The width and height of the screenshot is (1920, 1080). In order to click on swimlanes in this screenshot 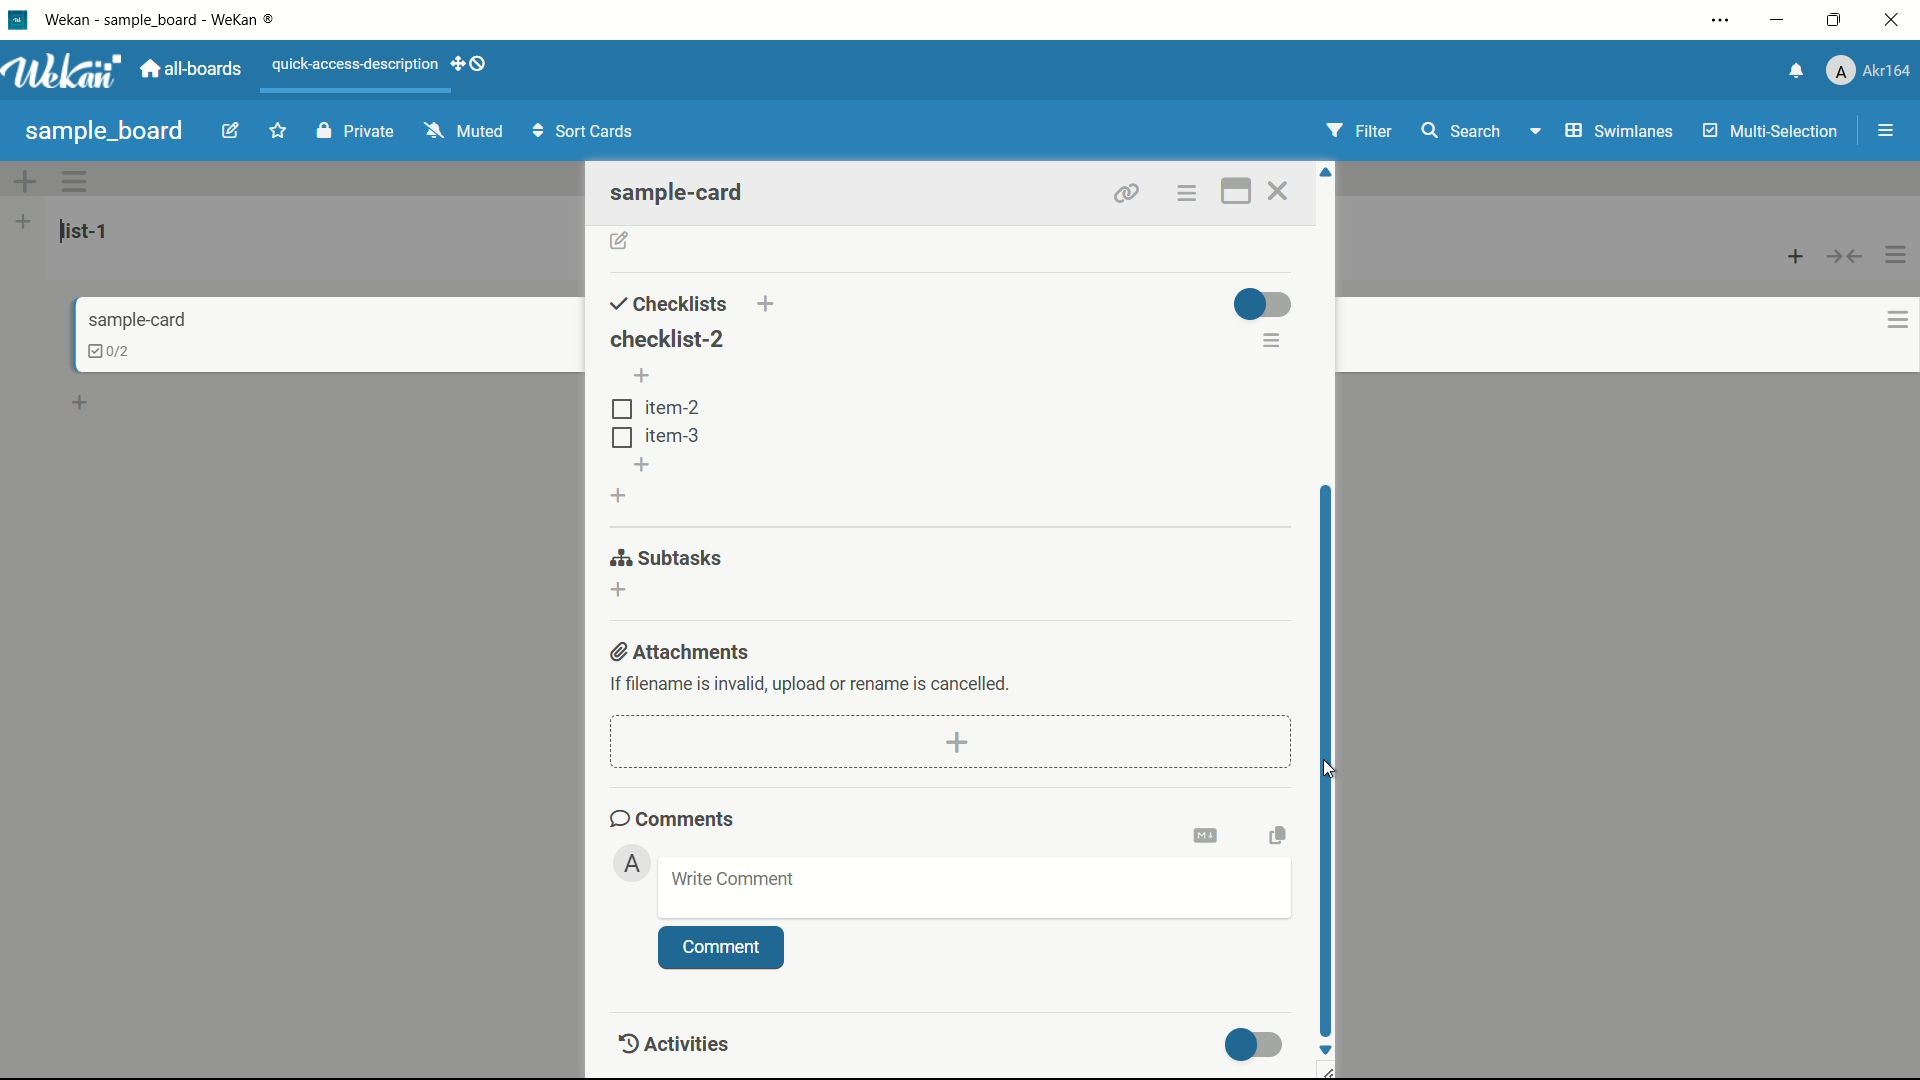, I will do `click(1618, 130)`.